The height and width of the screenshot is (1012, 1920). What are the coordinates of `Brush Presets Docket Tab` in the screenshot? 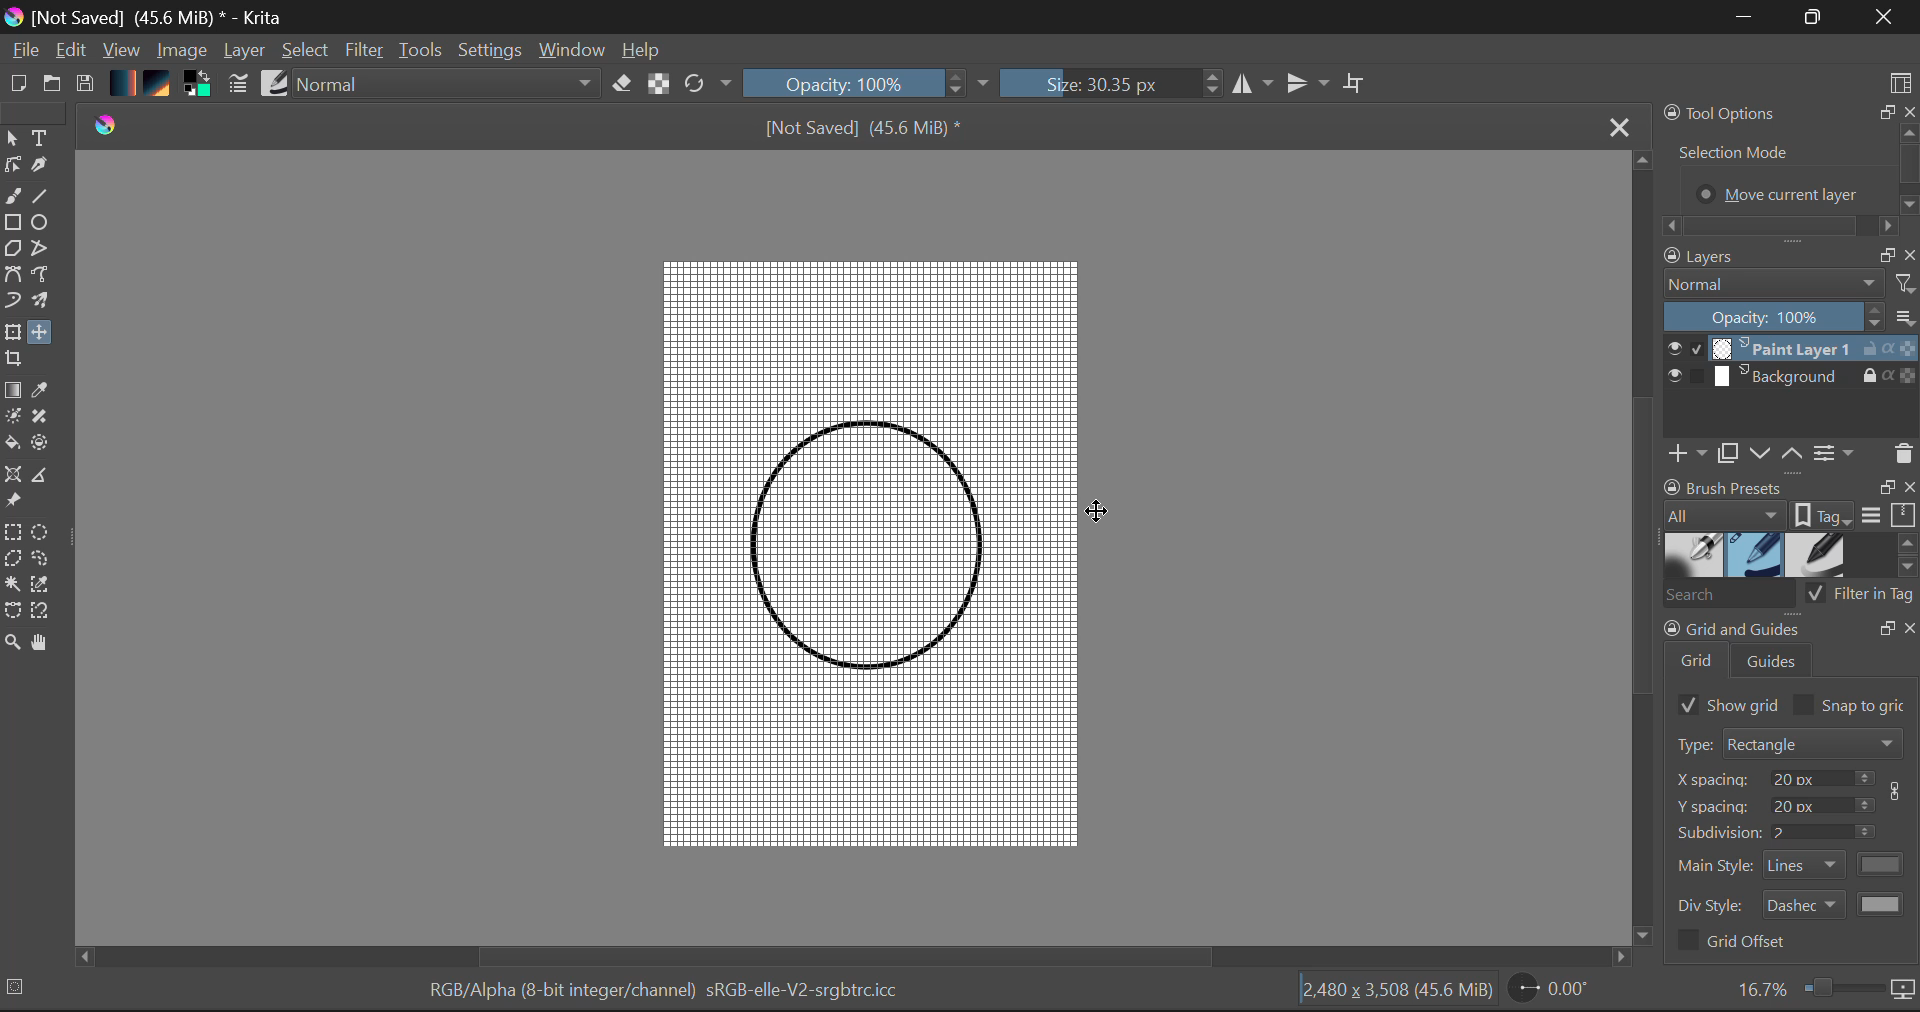 It's located at (1790, 502).